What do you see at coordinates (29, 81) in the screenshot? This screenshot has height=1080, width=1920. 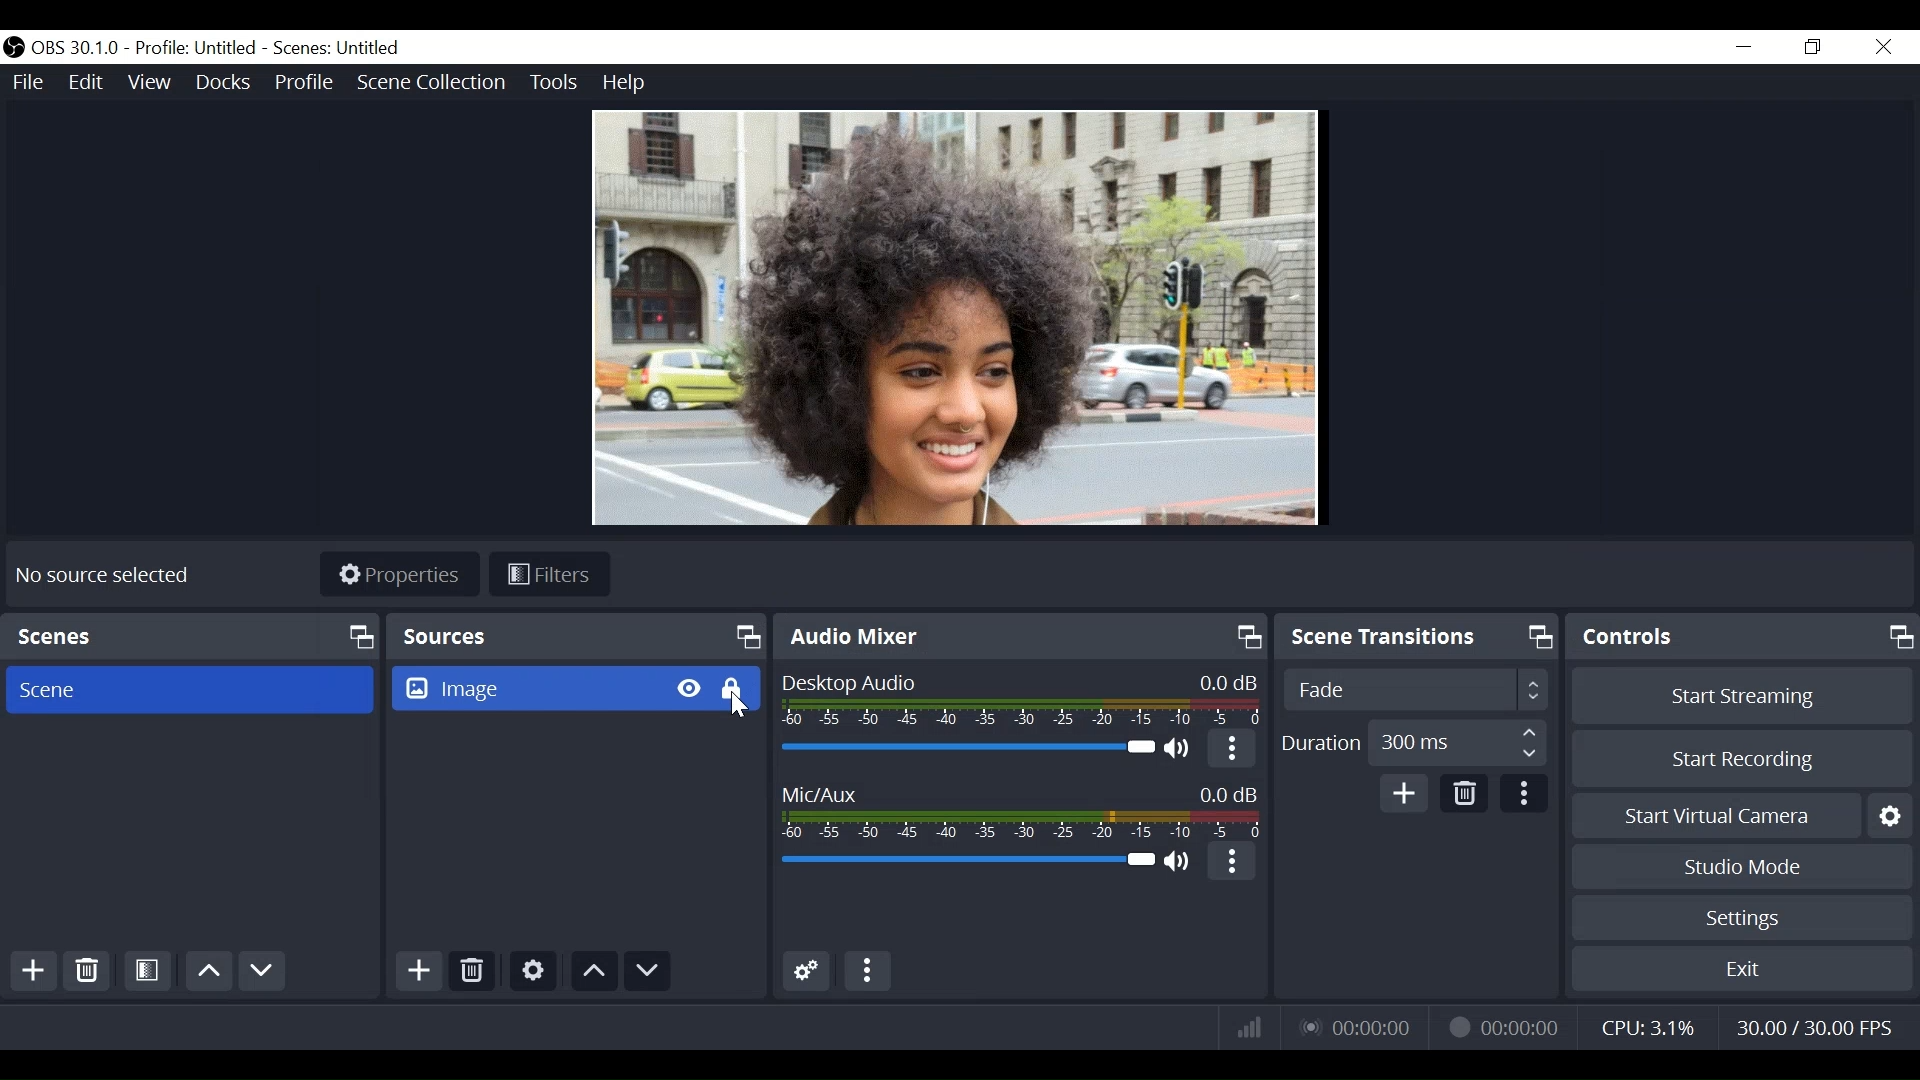 I see `File` at bounding box center [29, 81].